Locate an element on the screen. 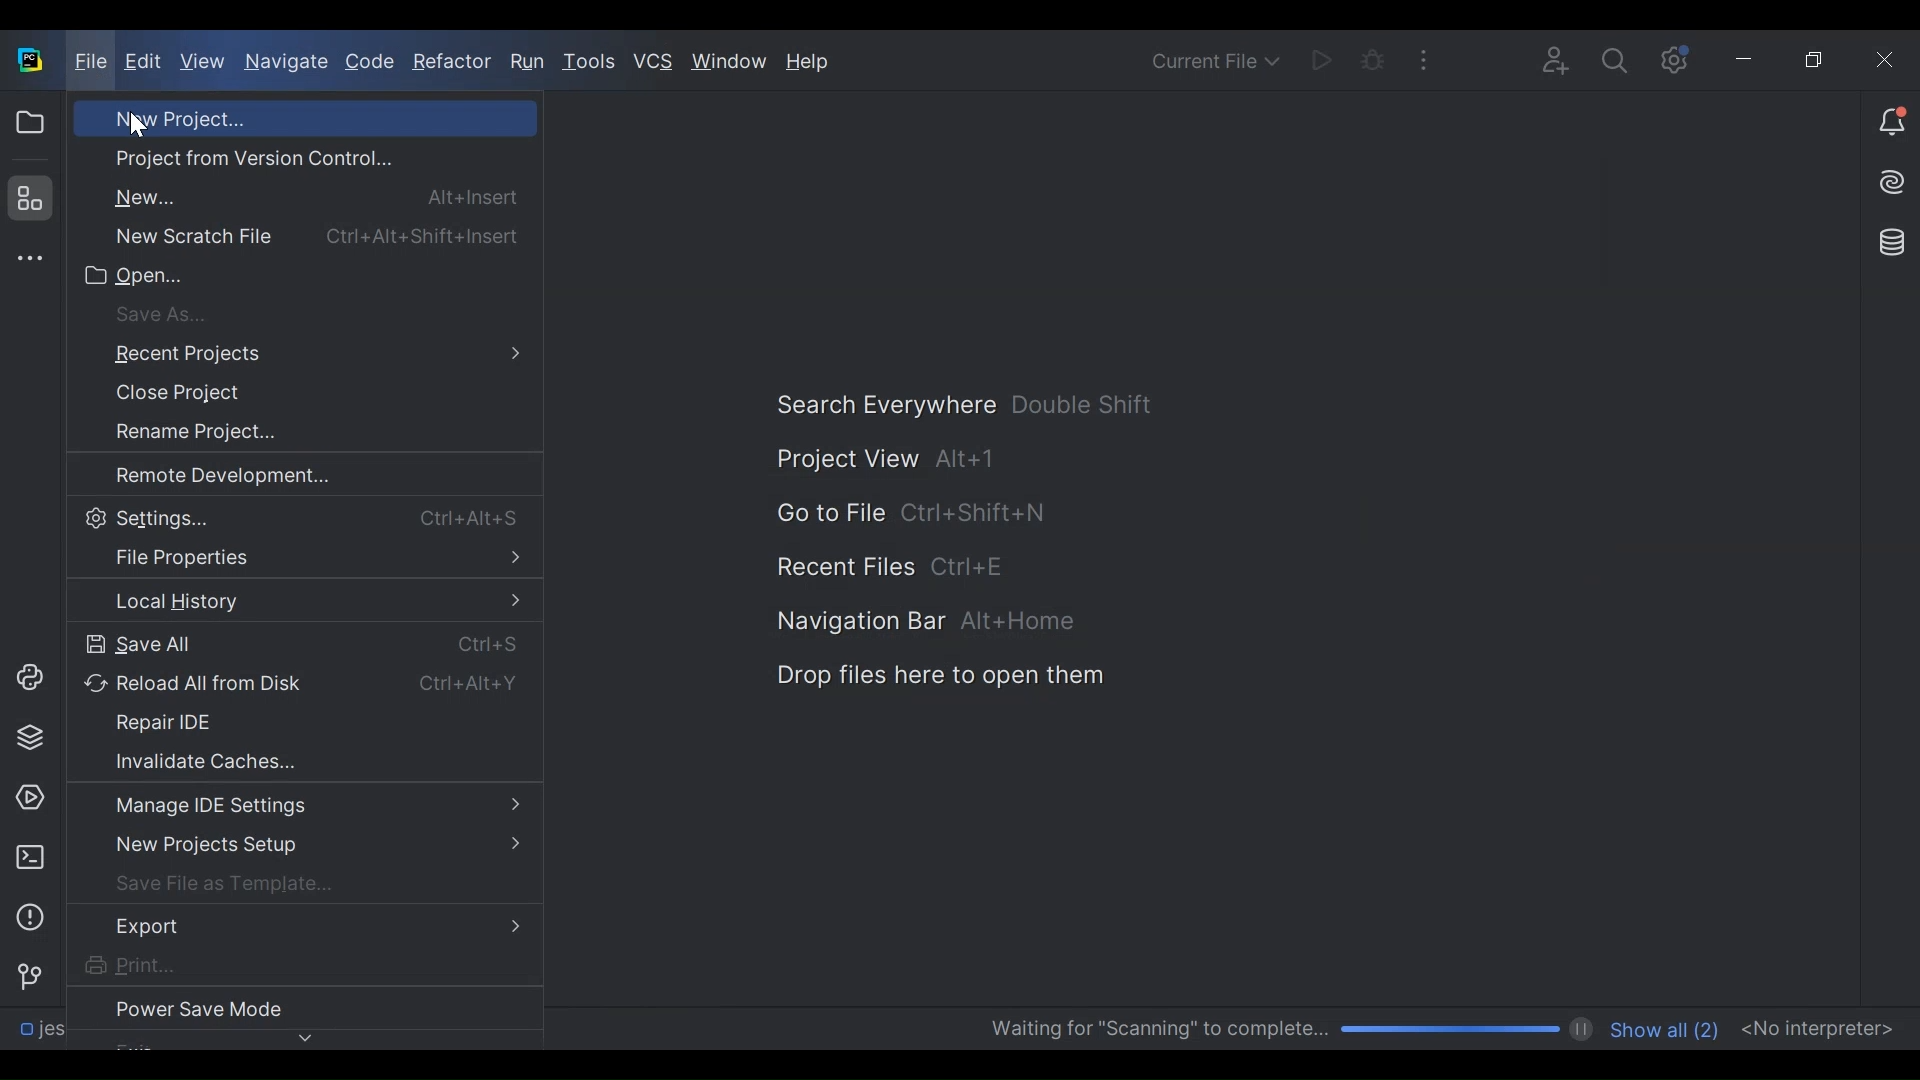  Go to File is located at coordinates (871, 513).